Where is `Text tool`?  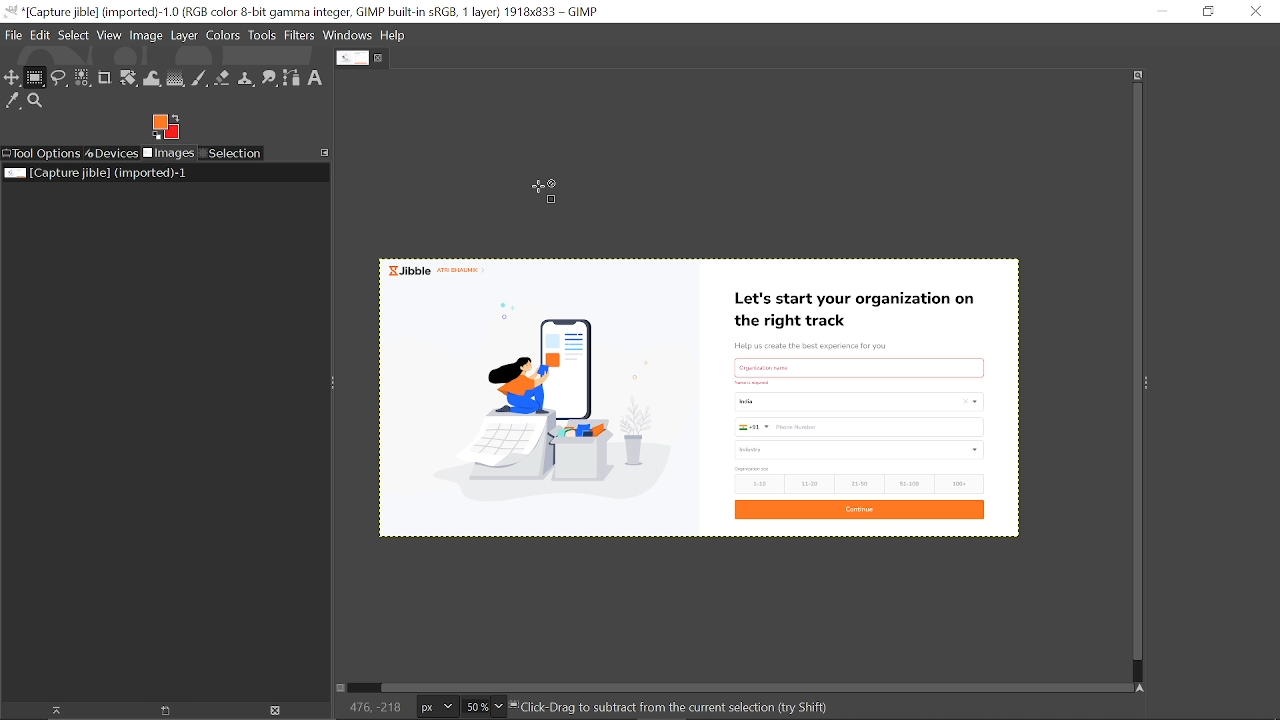 Text tool is located at coordinates (316, 77).